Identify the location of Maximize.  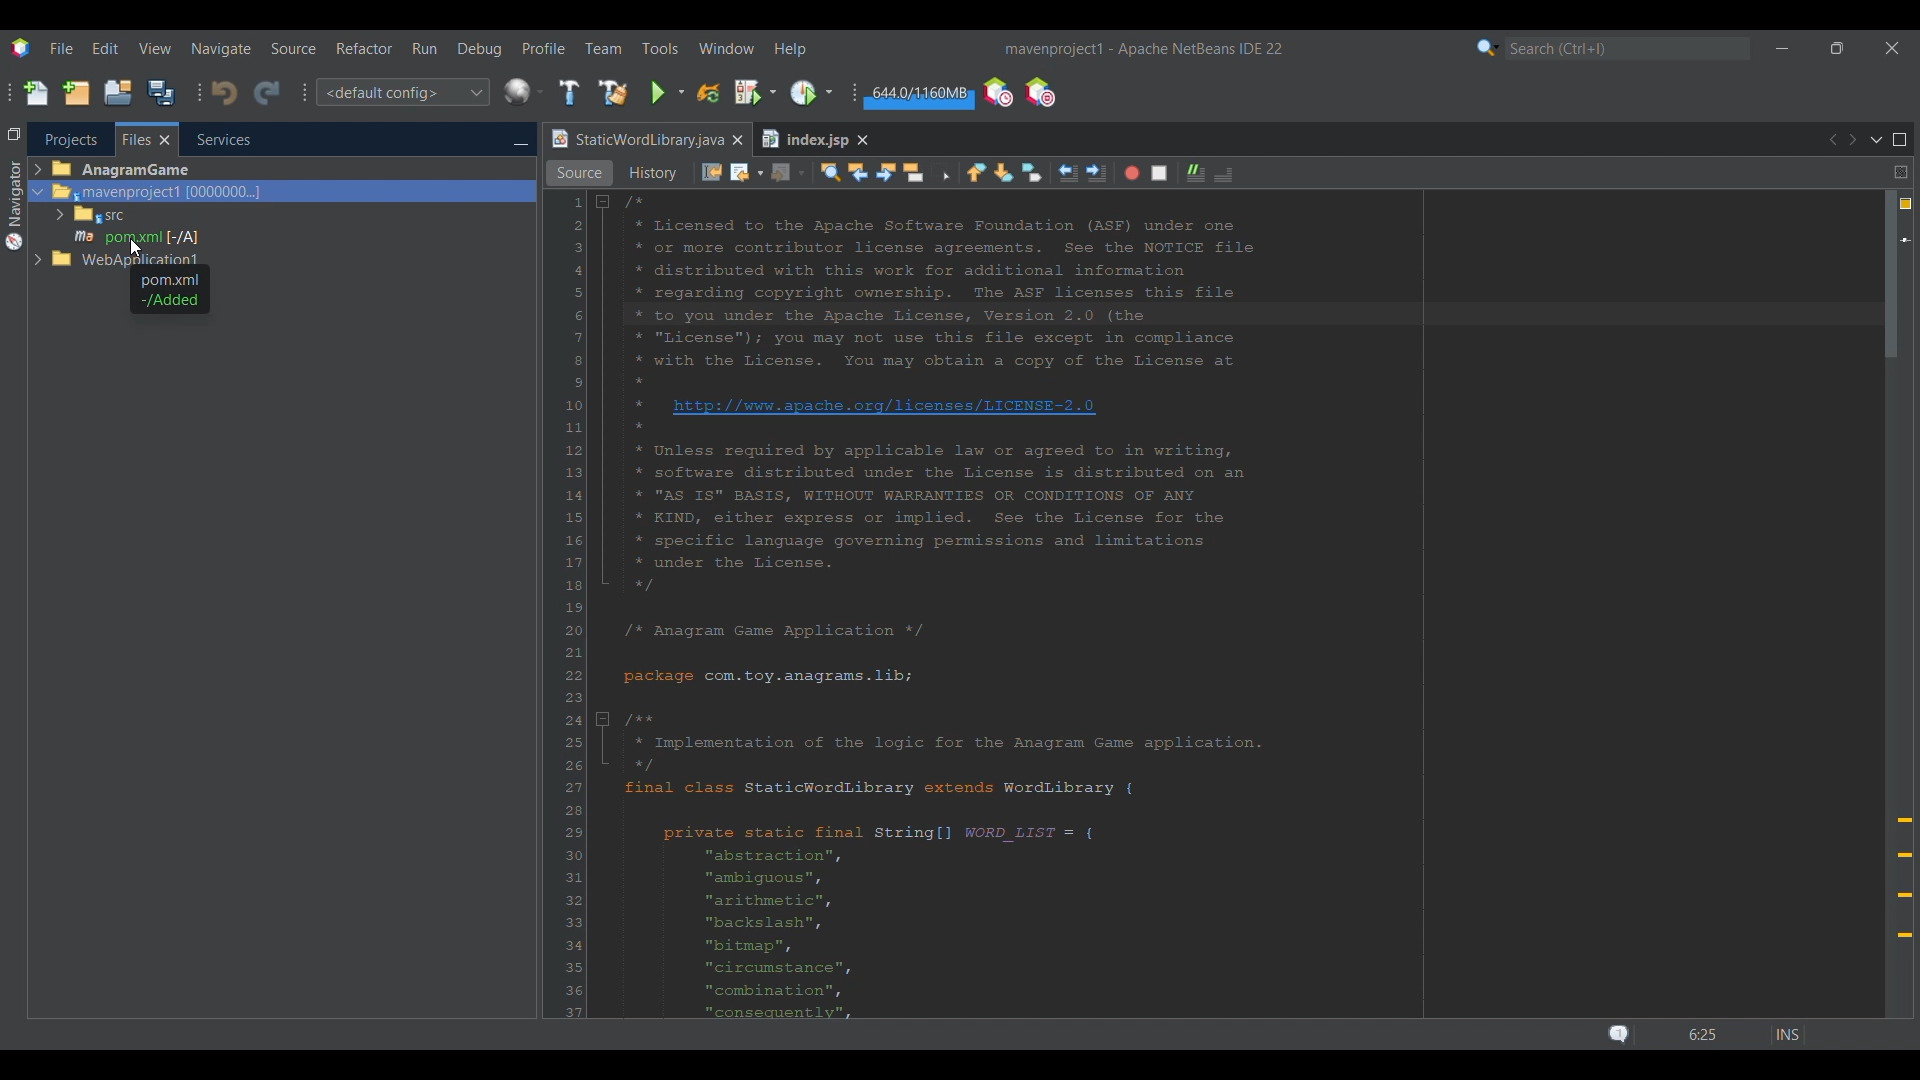
(1900, 140).